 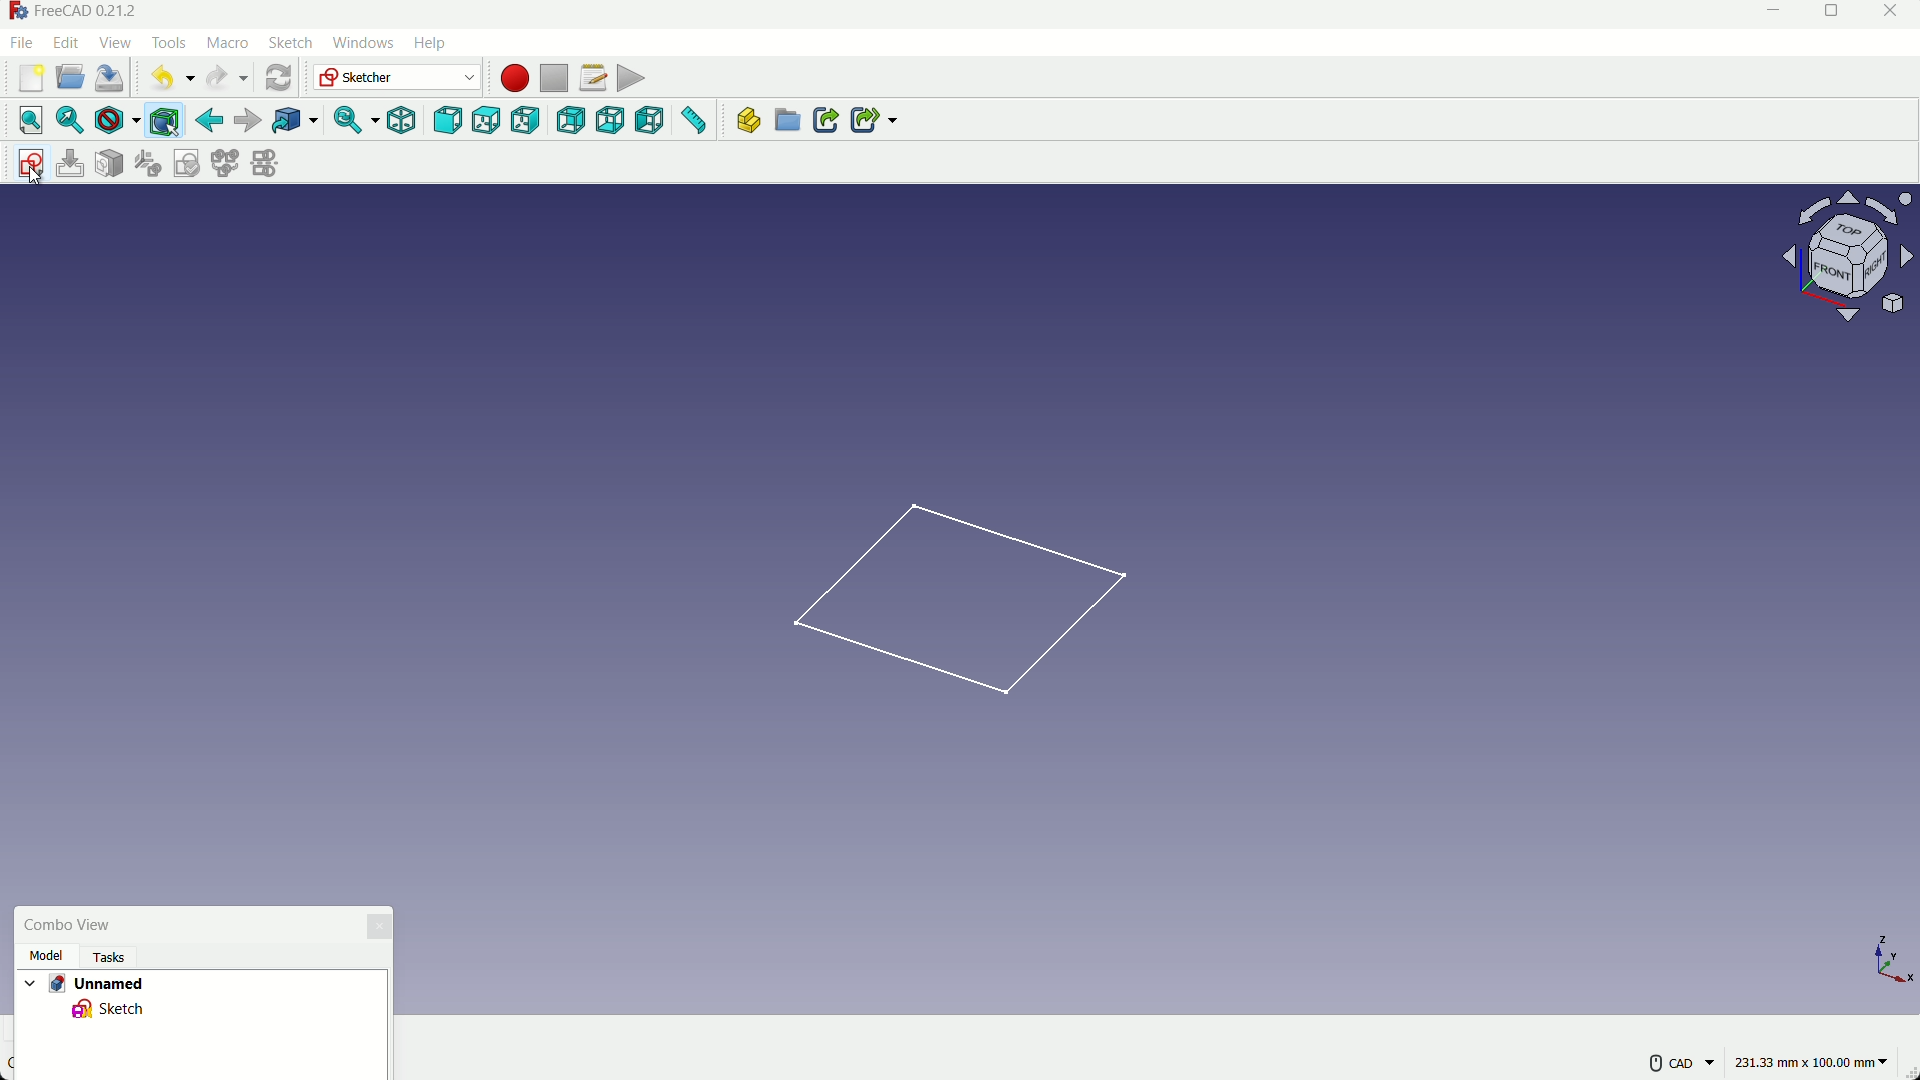 I want to click on back, so click(x=209, y=120).